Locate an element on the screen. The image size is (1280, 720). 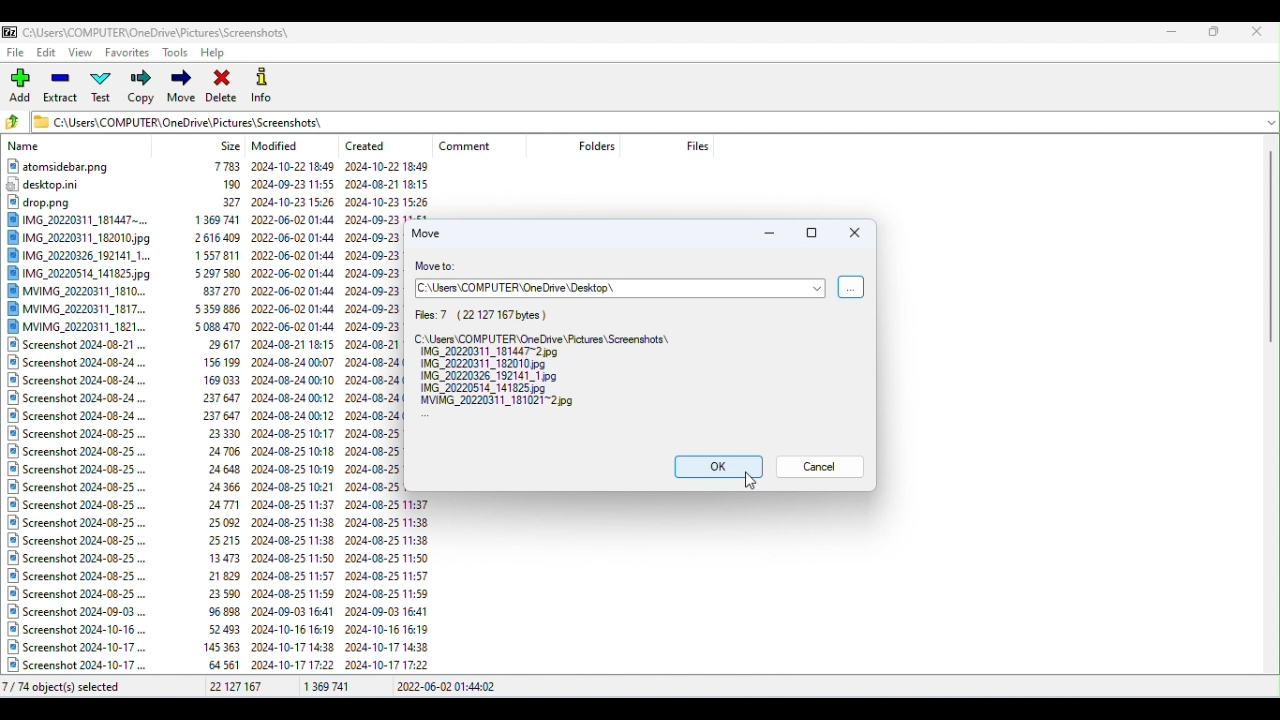
close is located at coordinates (856, 234).